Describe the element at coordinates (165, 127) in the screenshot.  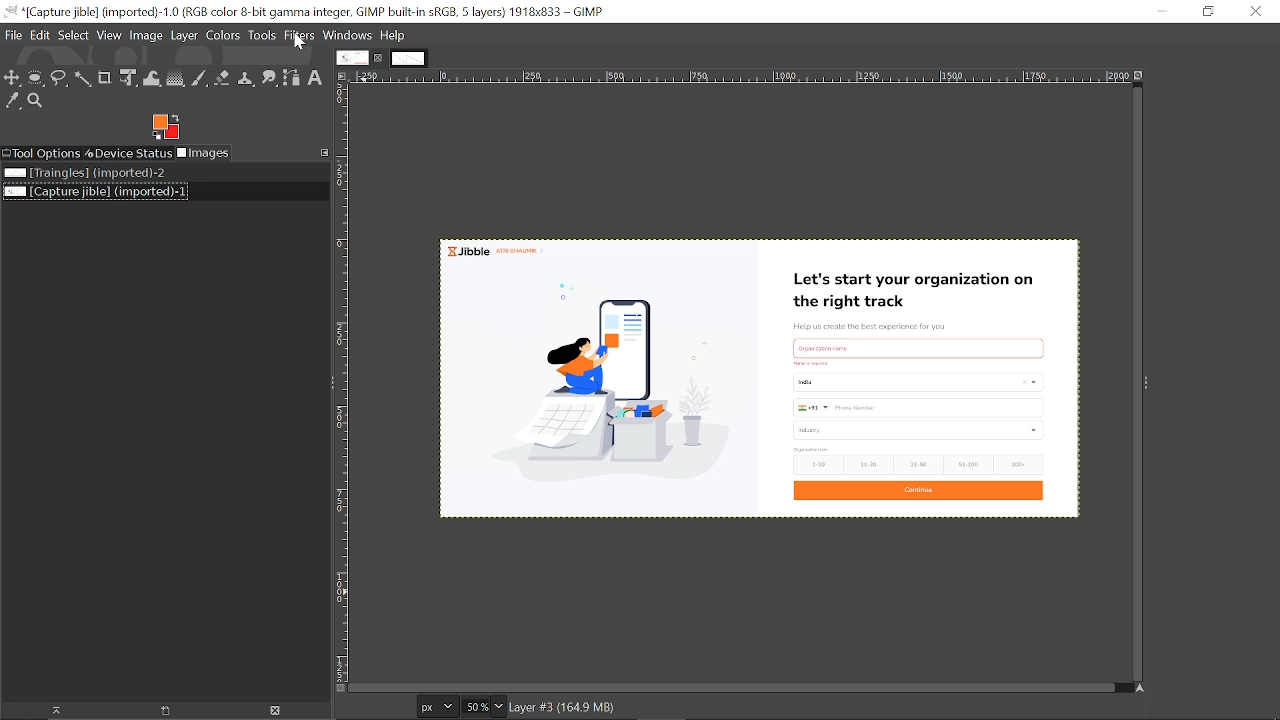
I see `Foreground color` at that location.